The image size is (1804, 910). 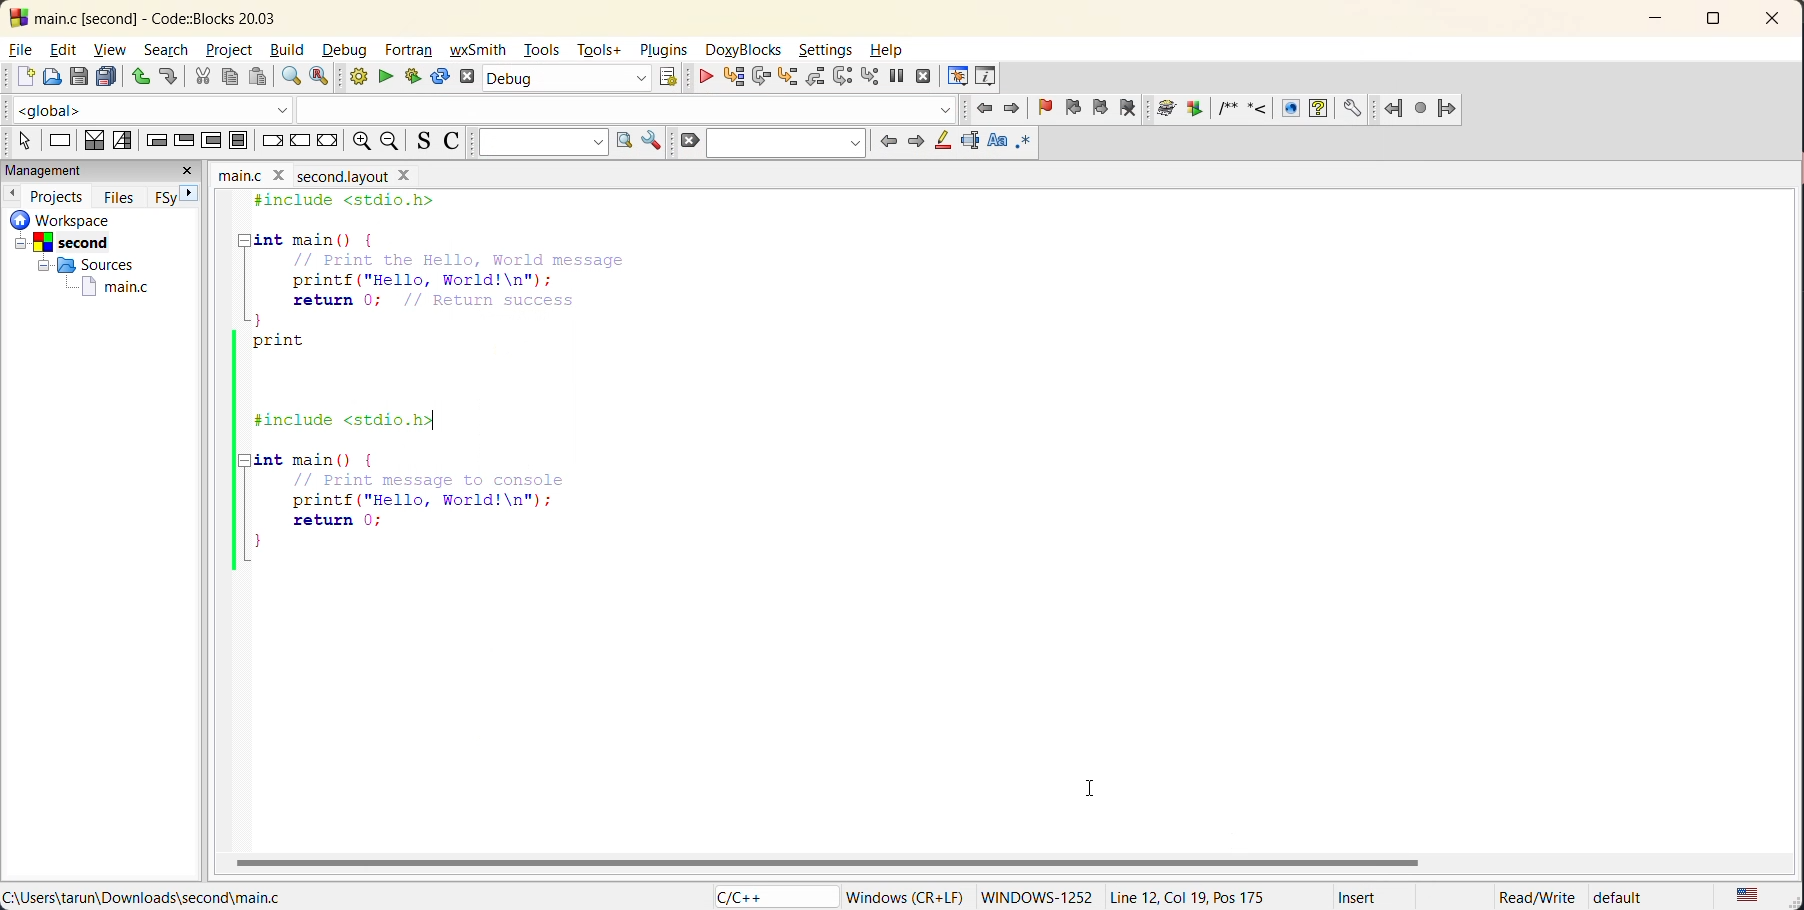 What do you see at coordinates (349, 51) in the screenshot?
I see `debug` at bounding box center [349, 51].